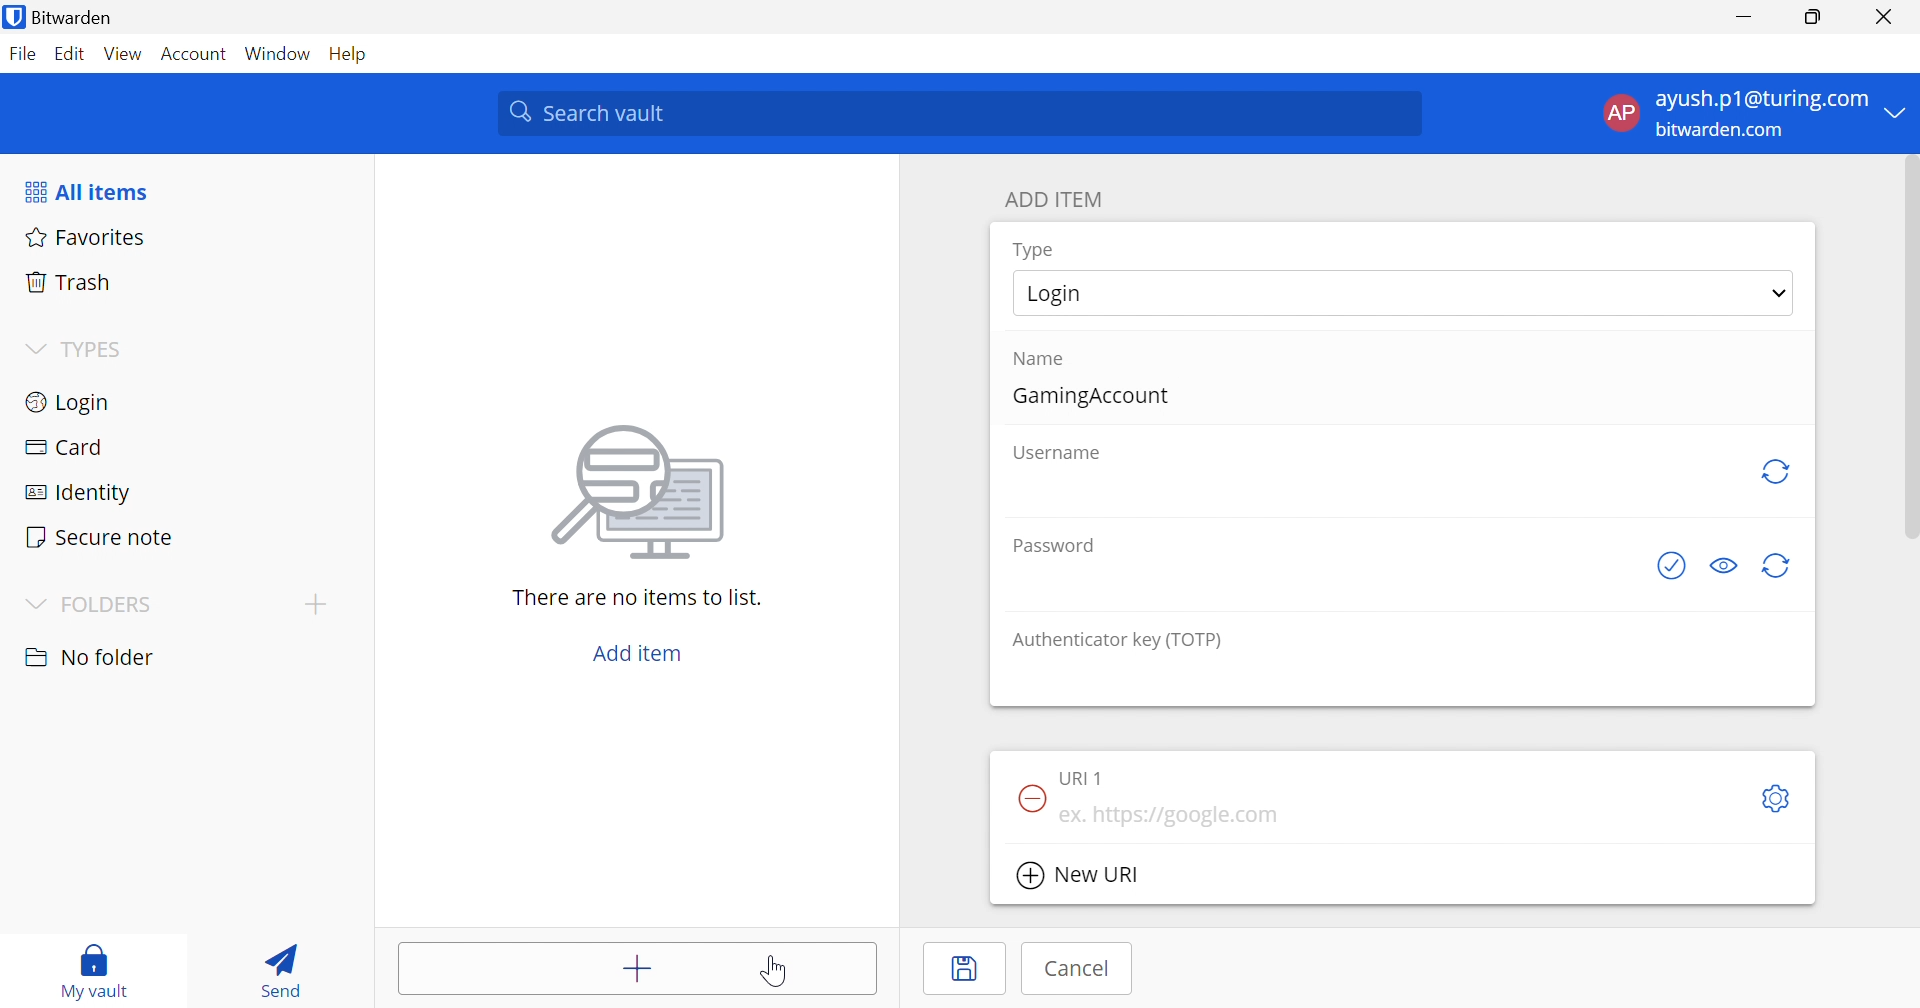  What do you see at coordinates (1172, 816) in the screenshot?
I see `ex. https://google.com` at bounding box center [1172, 816].